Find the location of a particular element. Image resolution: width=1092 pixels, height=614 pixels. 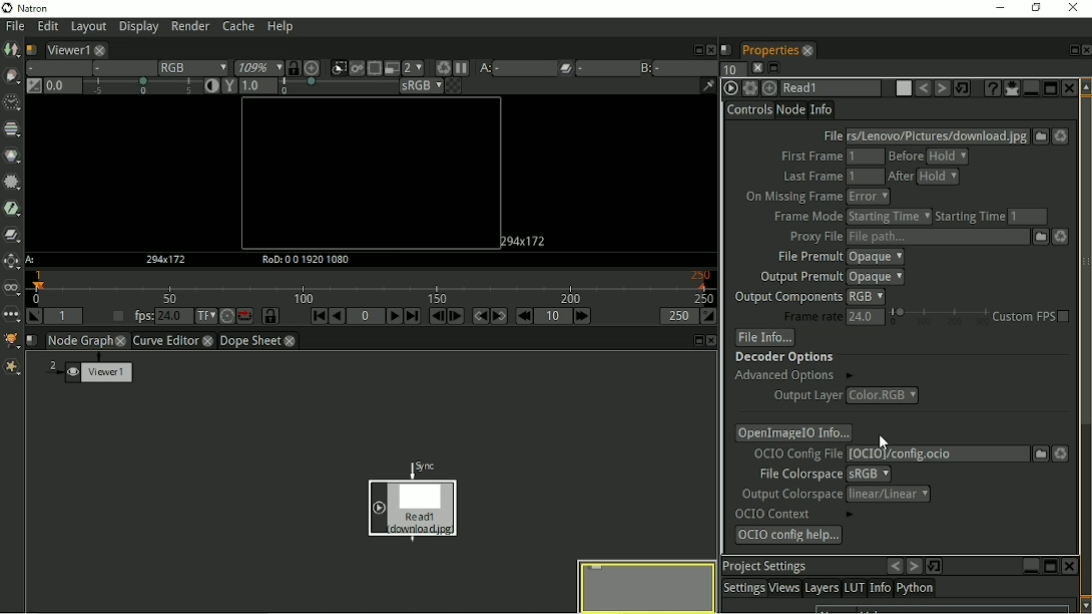

Zoom is located at coordinates (255, 68).